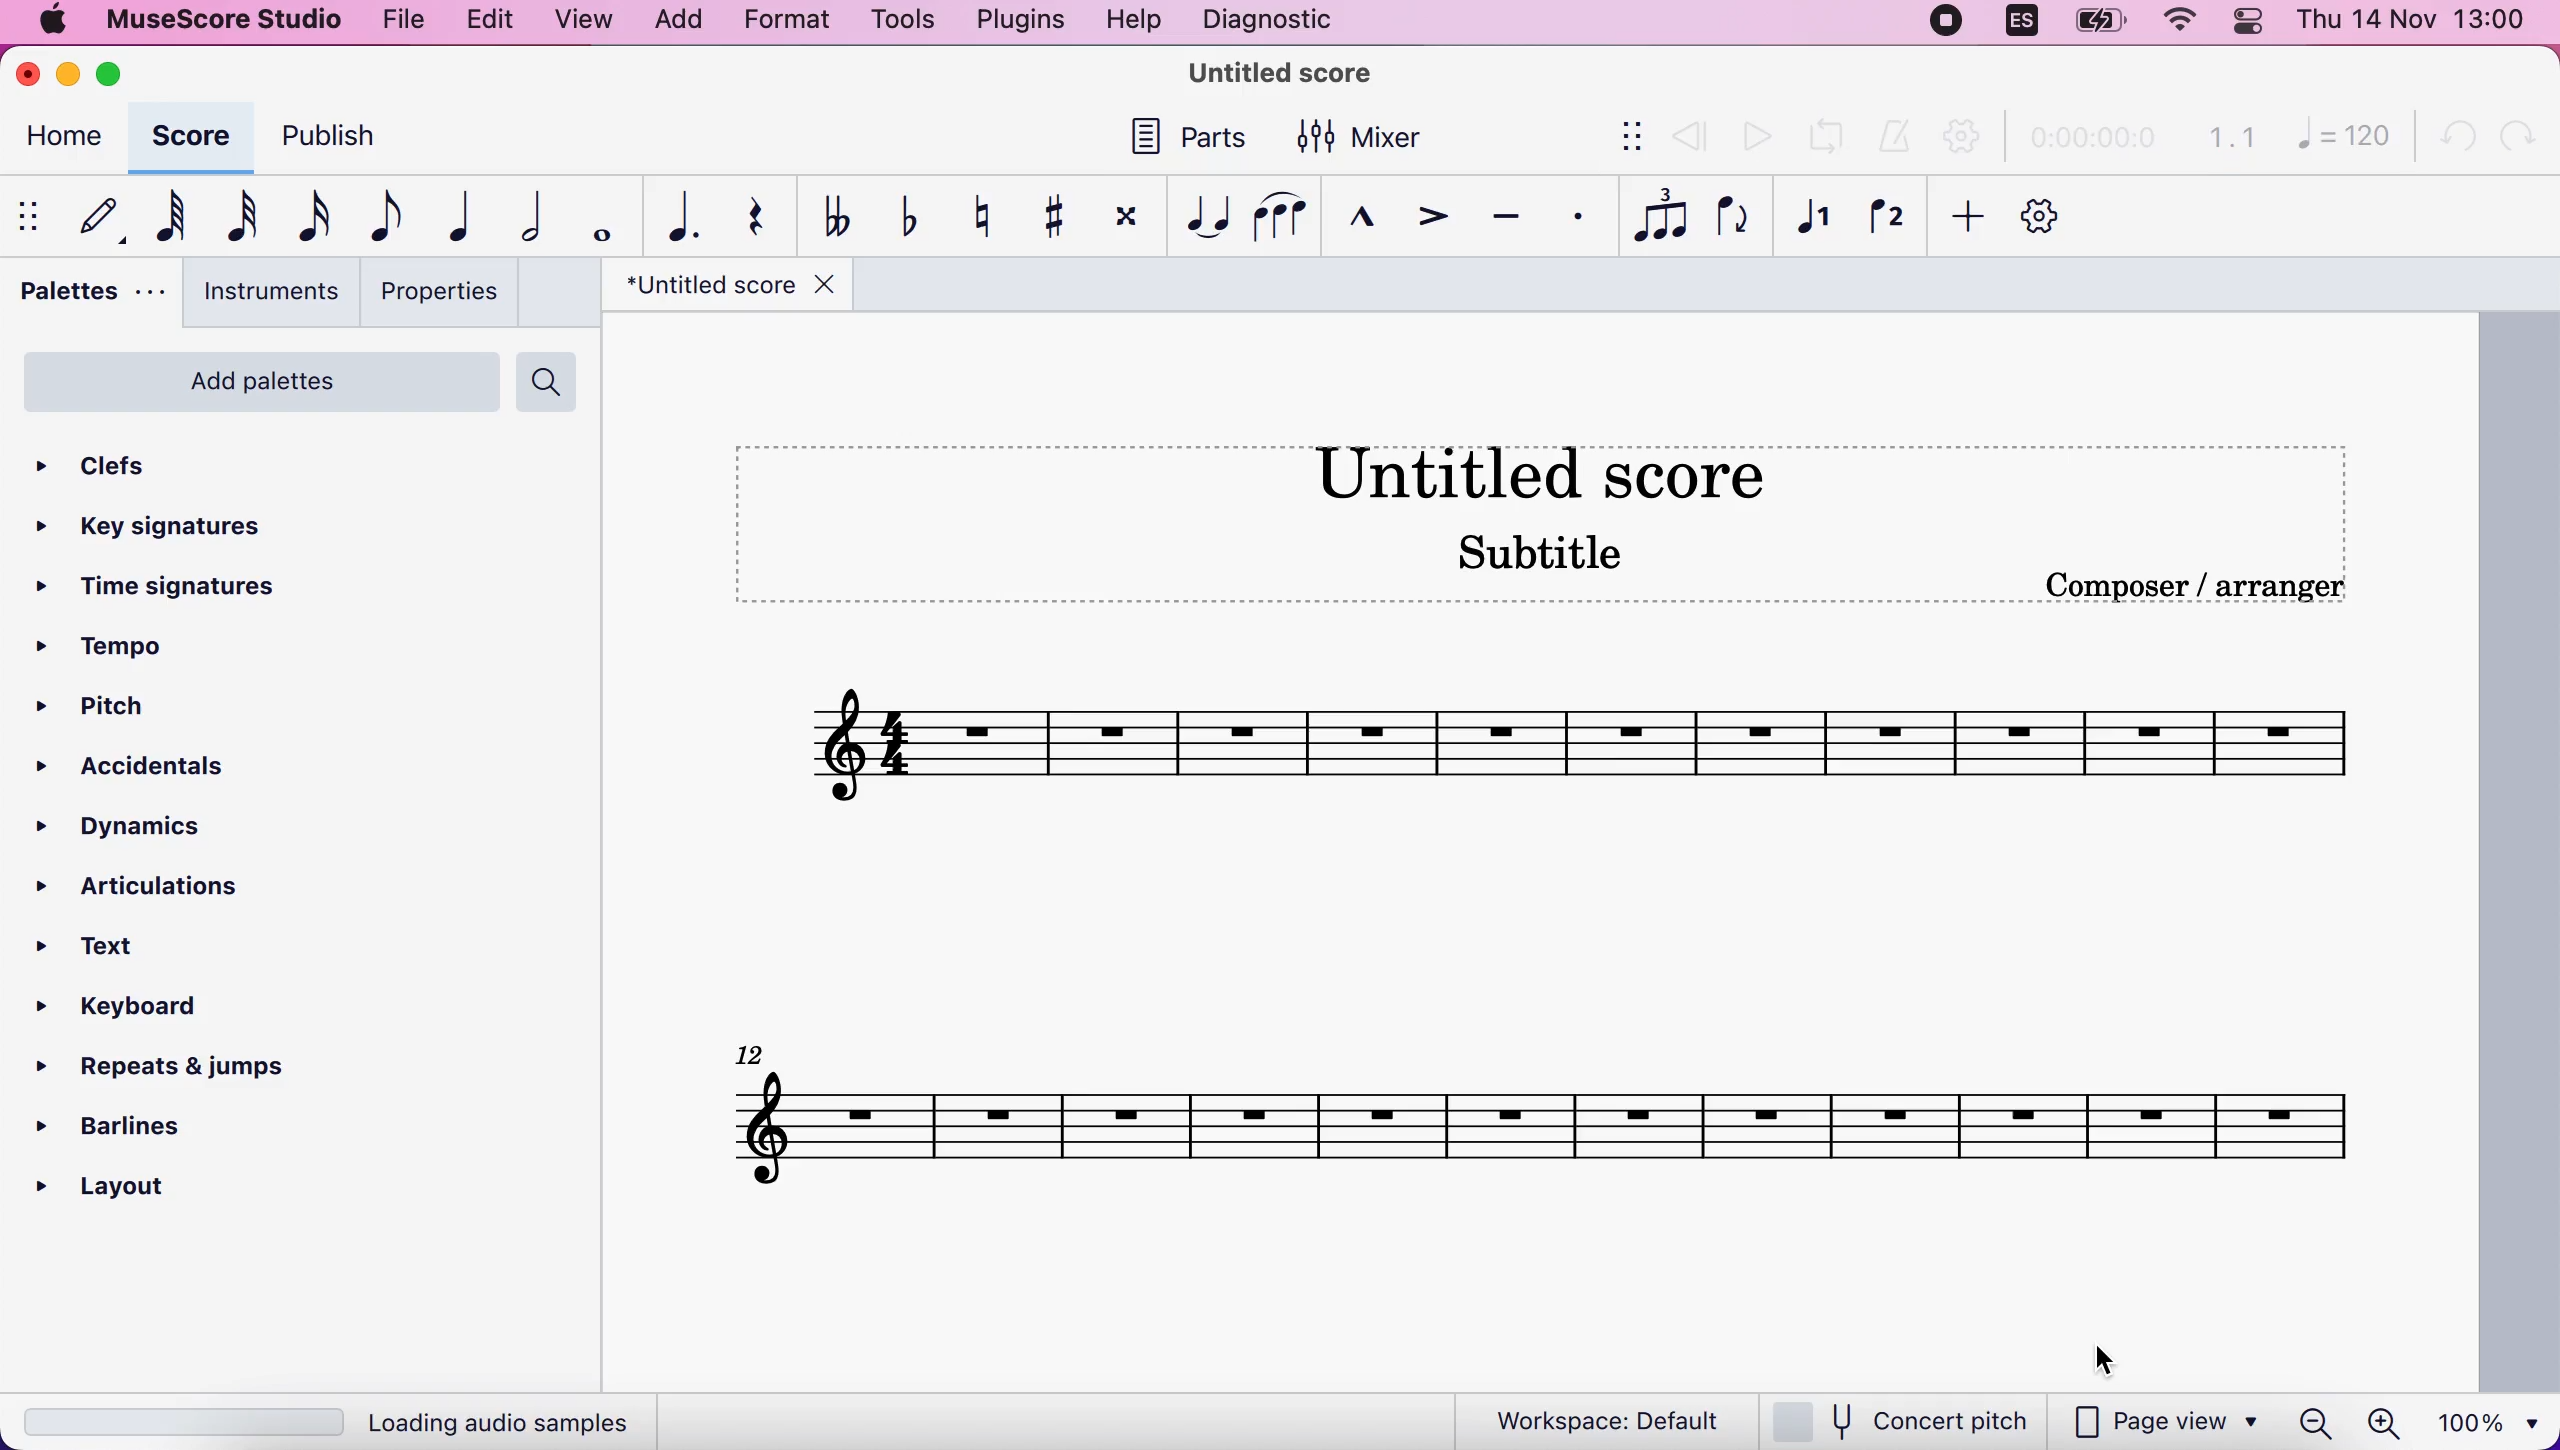 The image size is (2560, 1450). I want to click on keyboard, so click(133, 1008).